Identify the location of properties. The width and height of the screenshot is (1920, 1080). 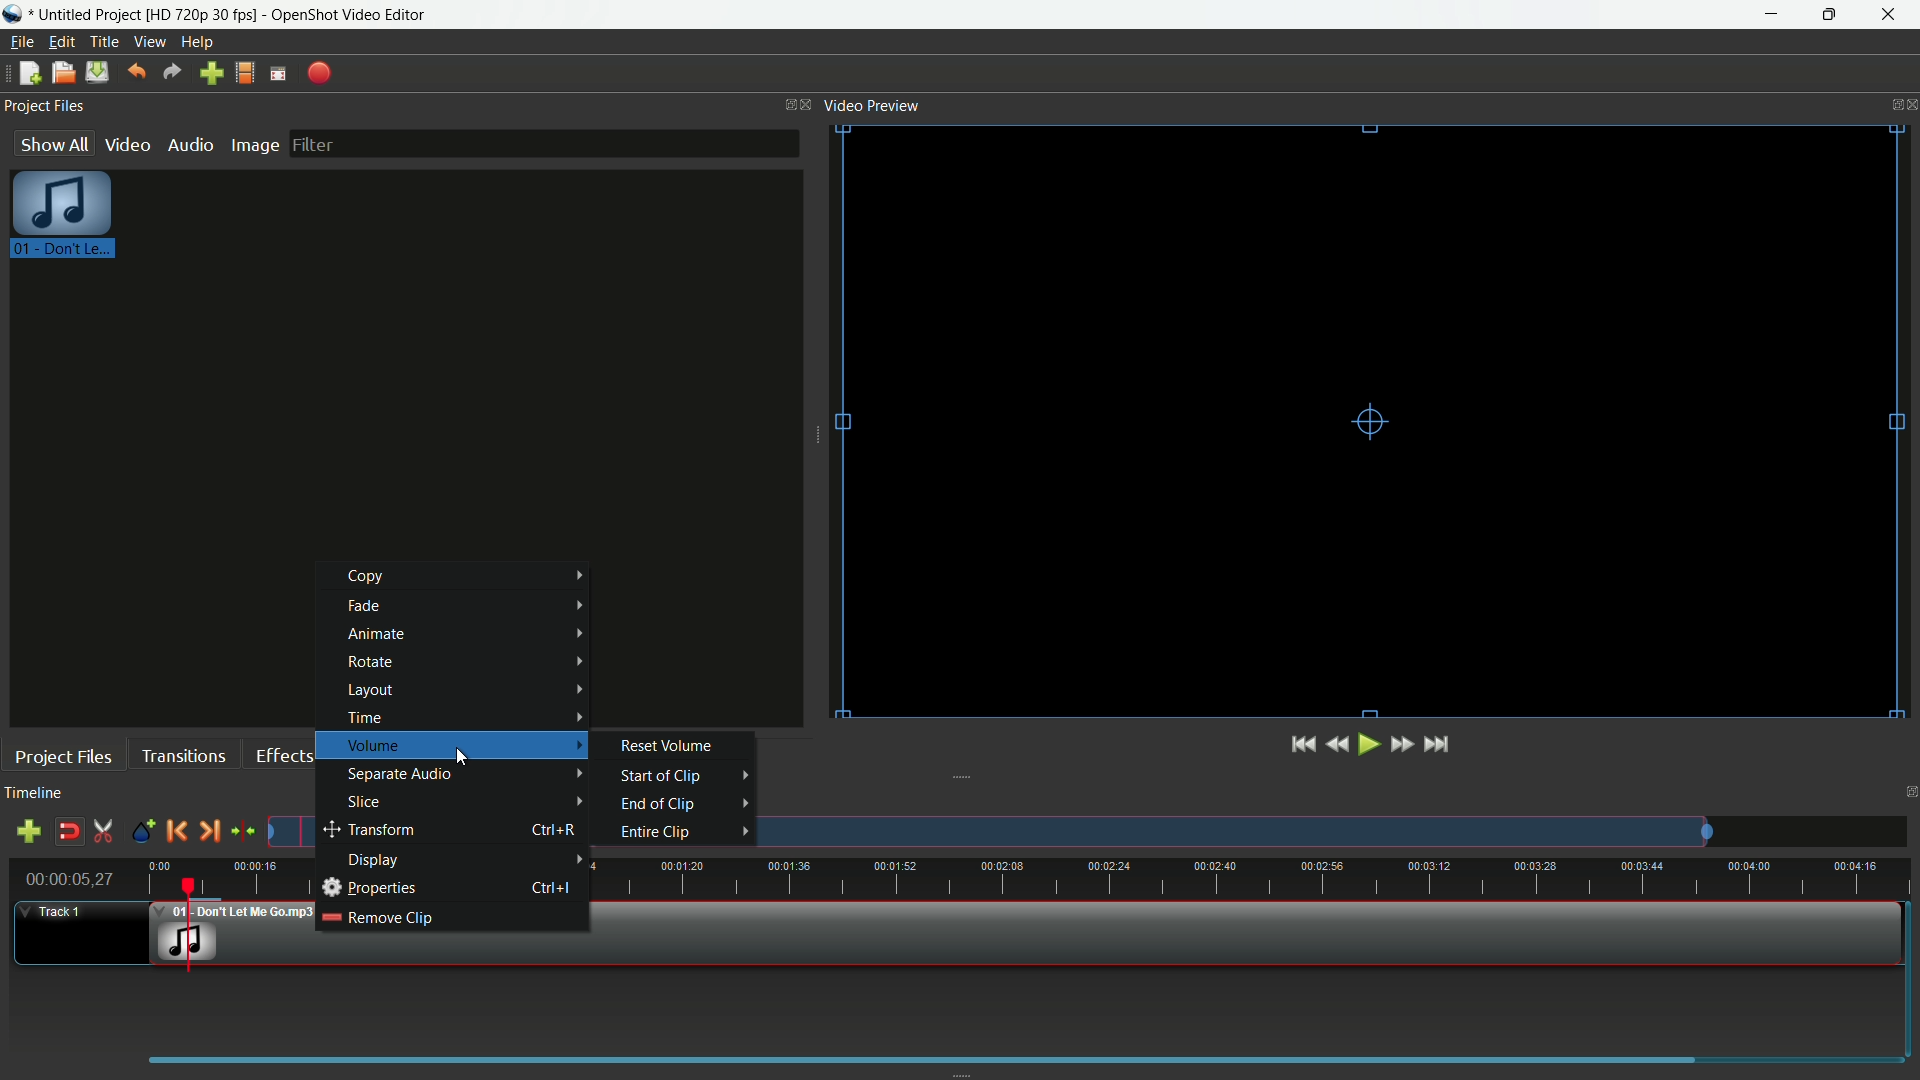
(369, 888).